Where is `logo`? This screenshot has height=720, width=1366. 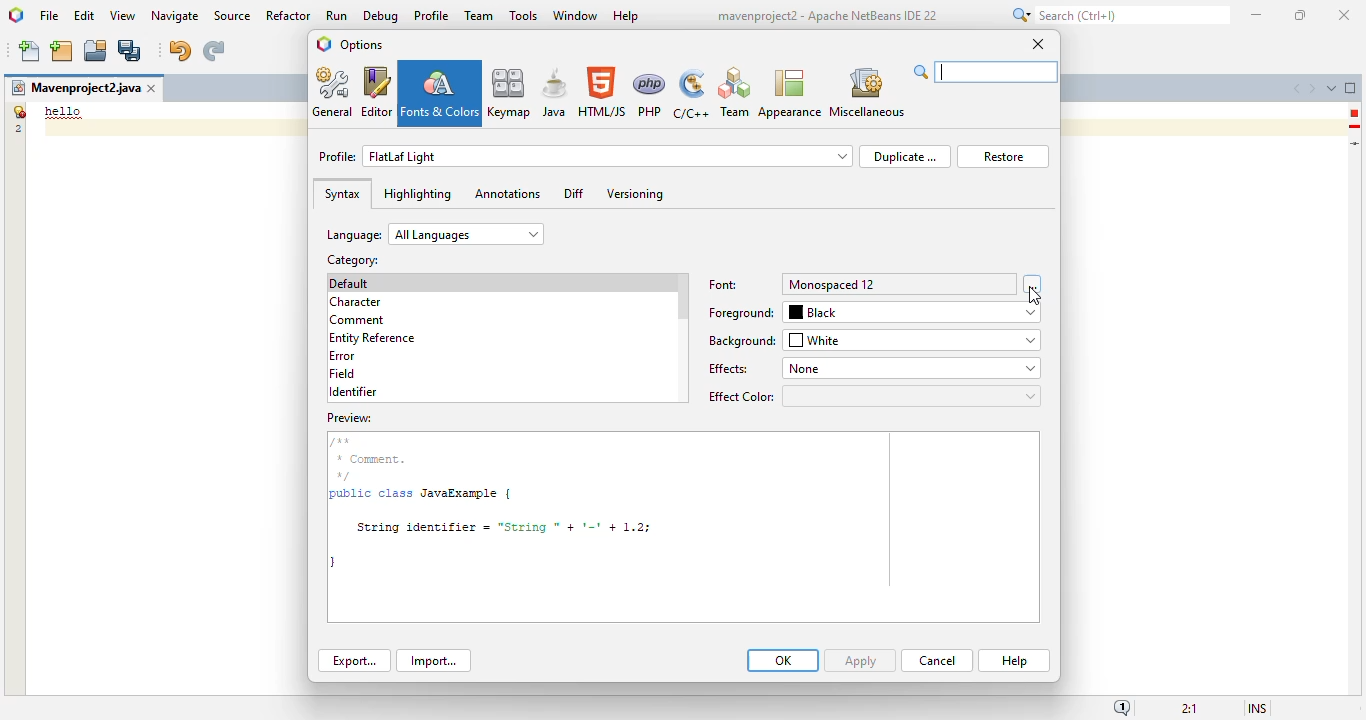
logo is located at coordinates (17, 15).